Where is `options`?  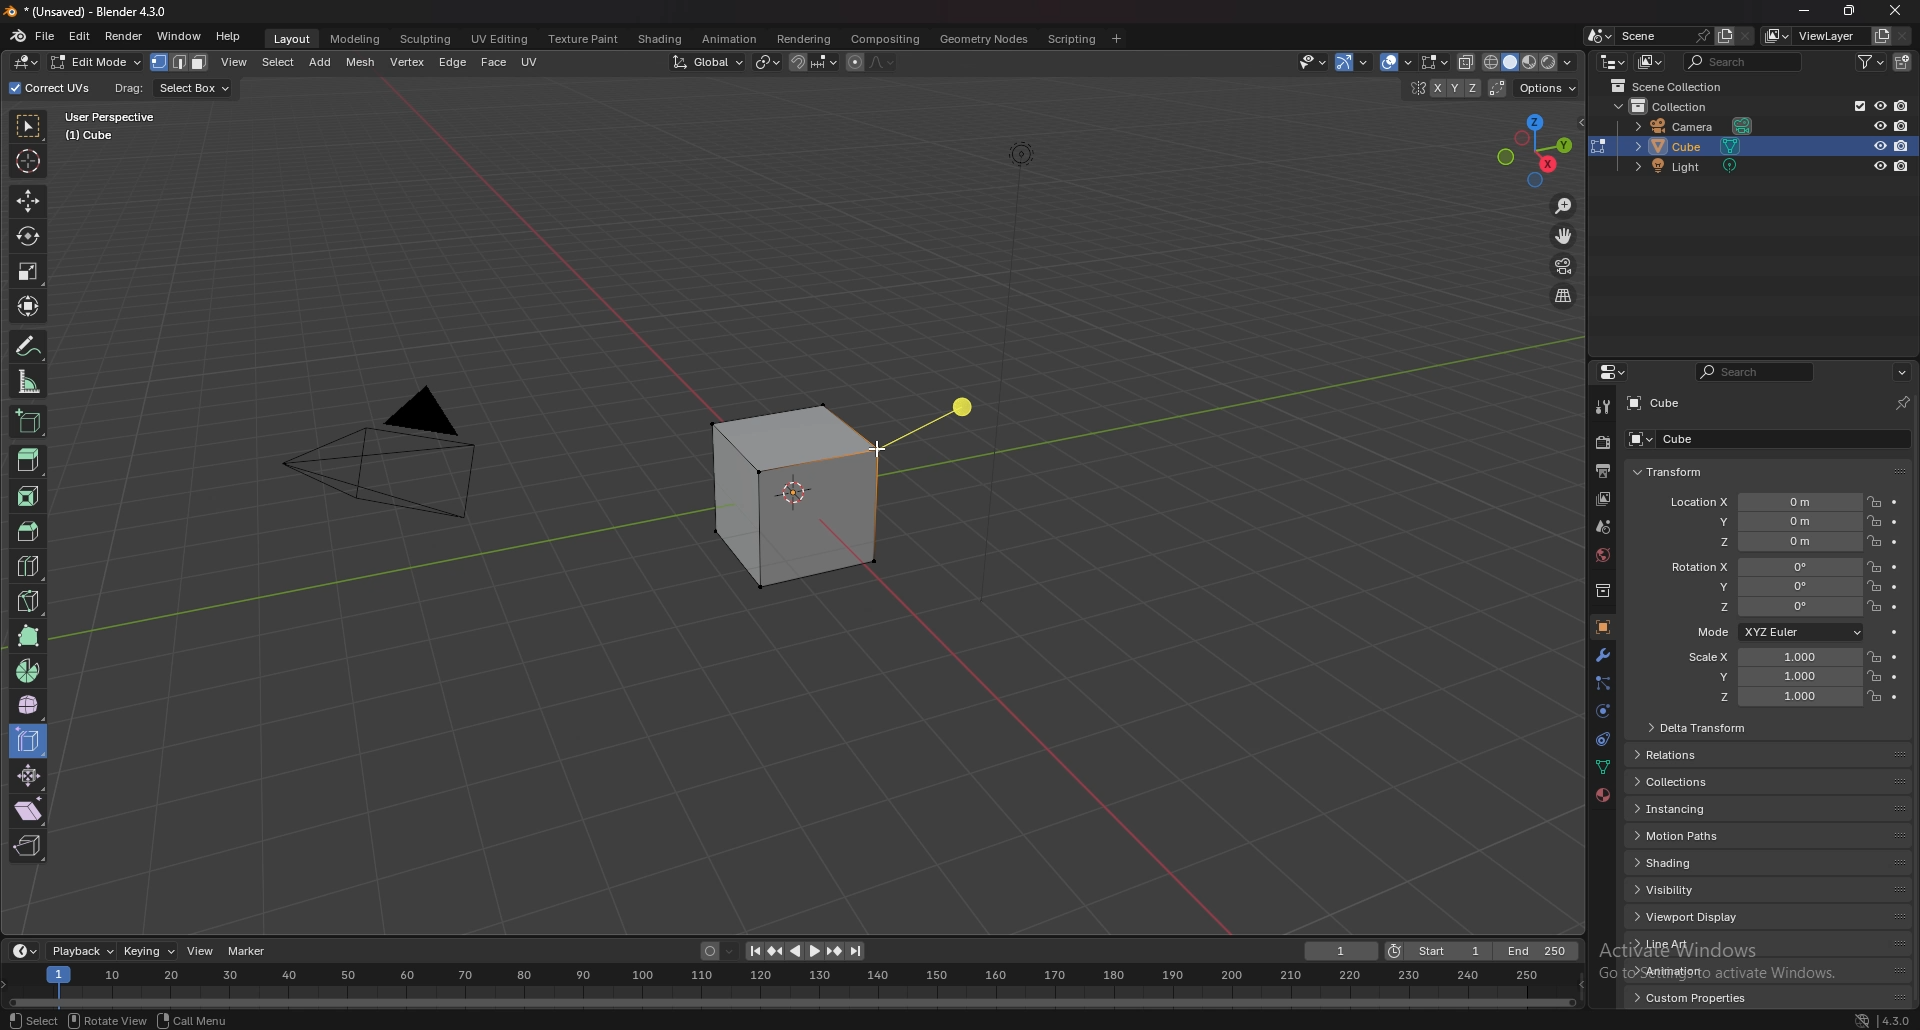 options is located at coordinates (1902, 371).